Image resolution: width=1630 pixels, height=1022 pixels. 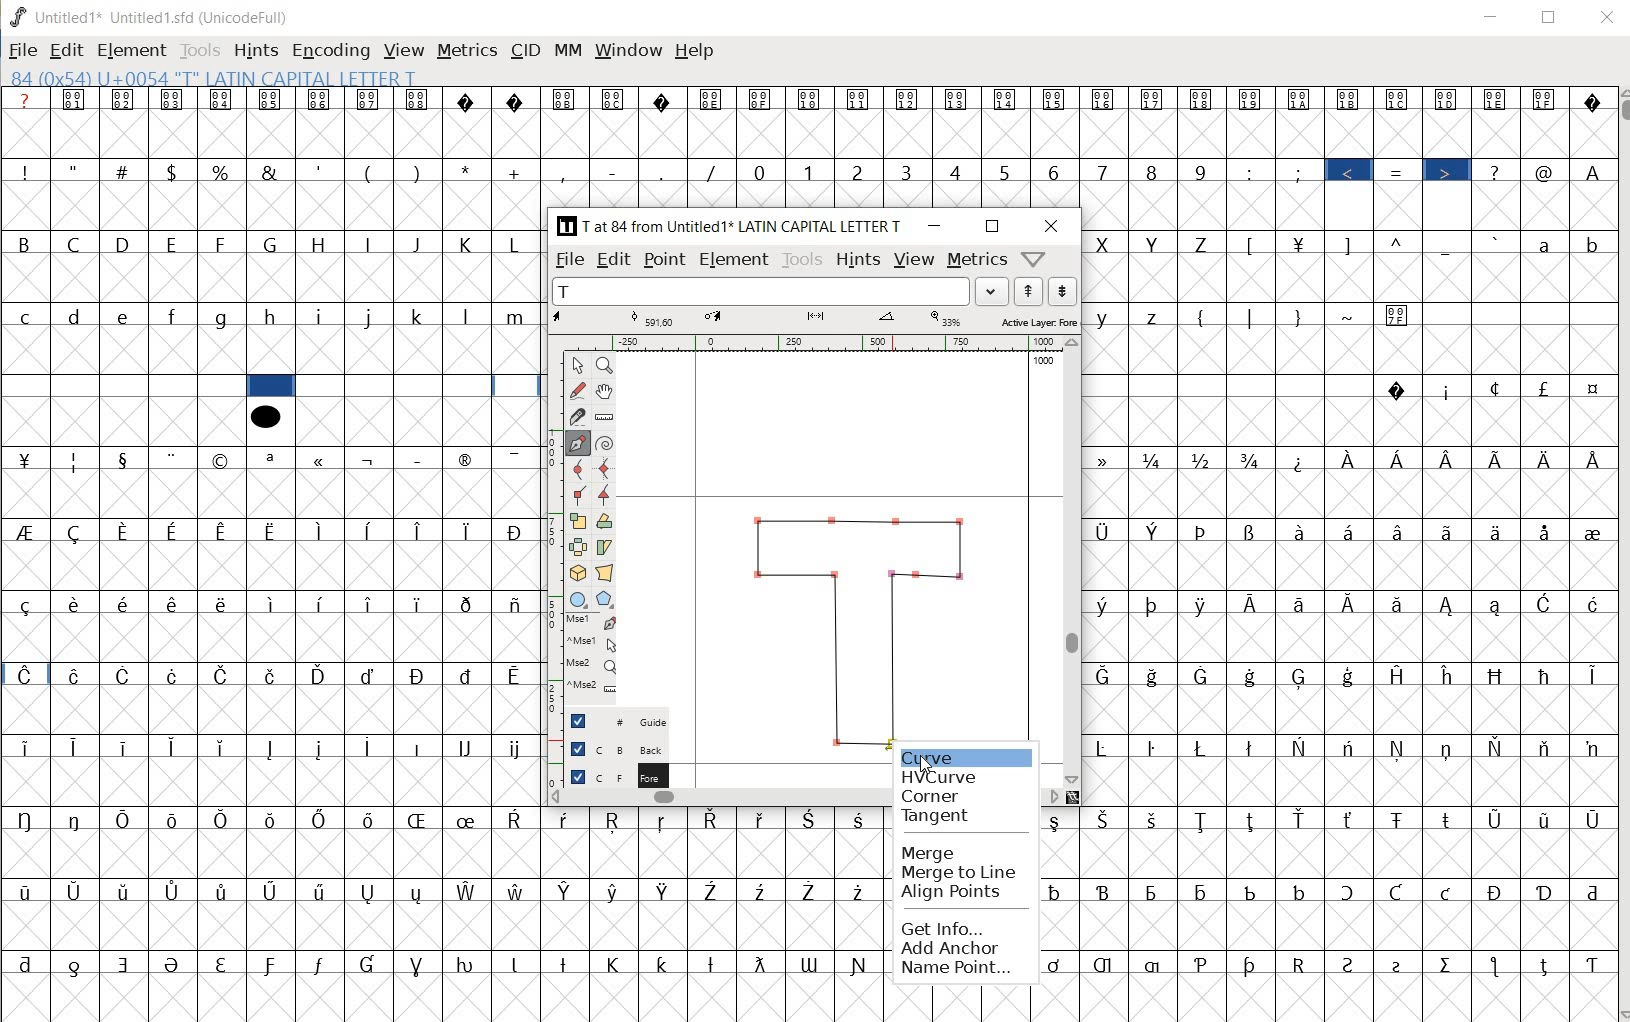 I want to click on `, so click(x=1496, y=242).